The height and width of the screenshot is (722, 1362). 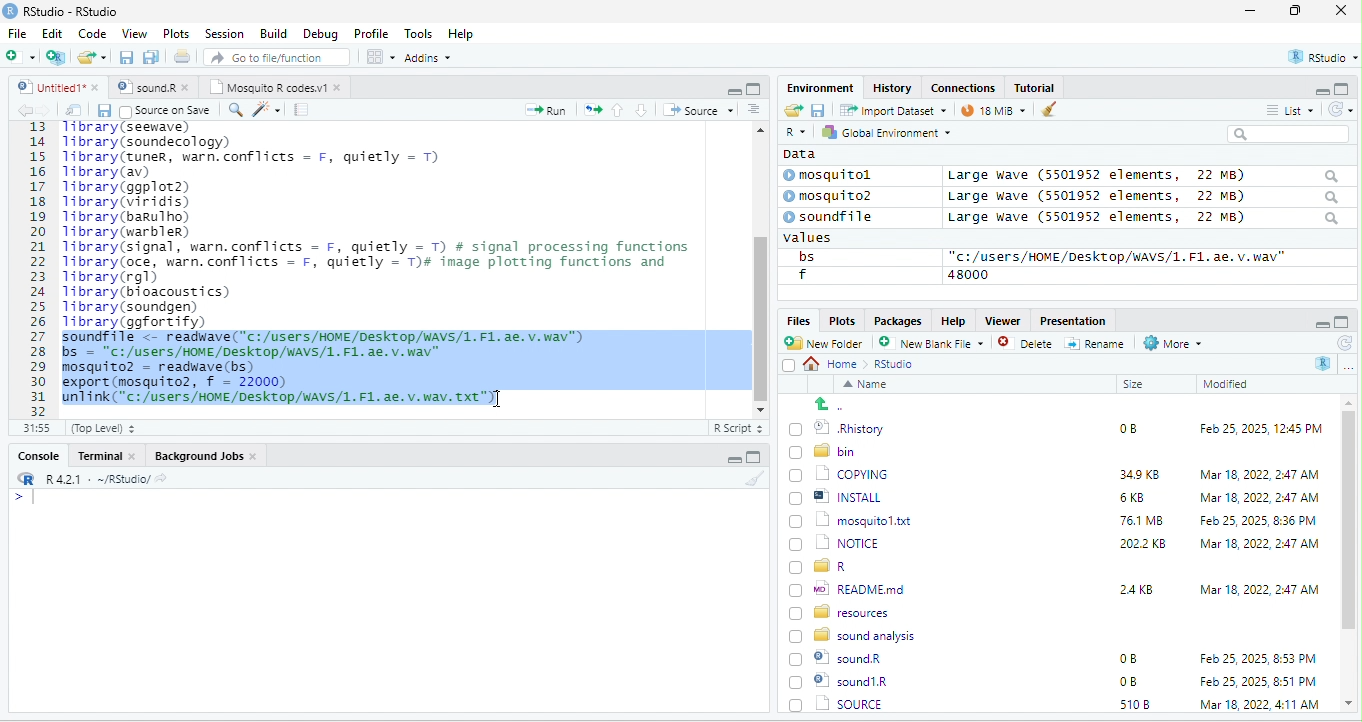 I want to click on Size, so click(x=1134, y=385).